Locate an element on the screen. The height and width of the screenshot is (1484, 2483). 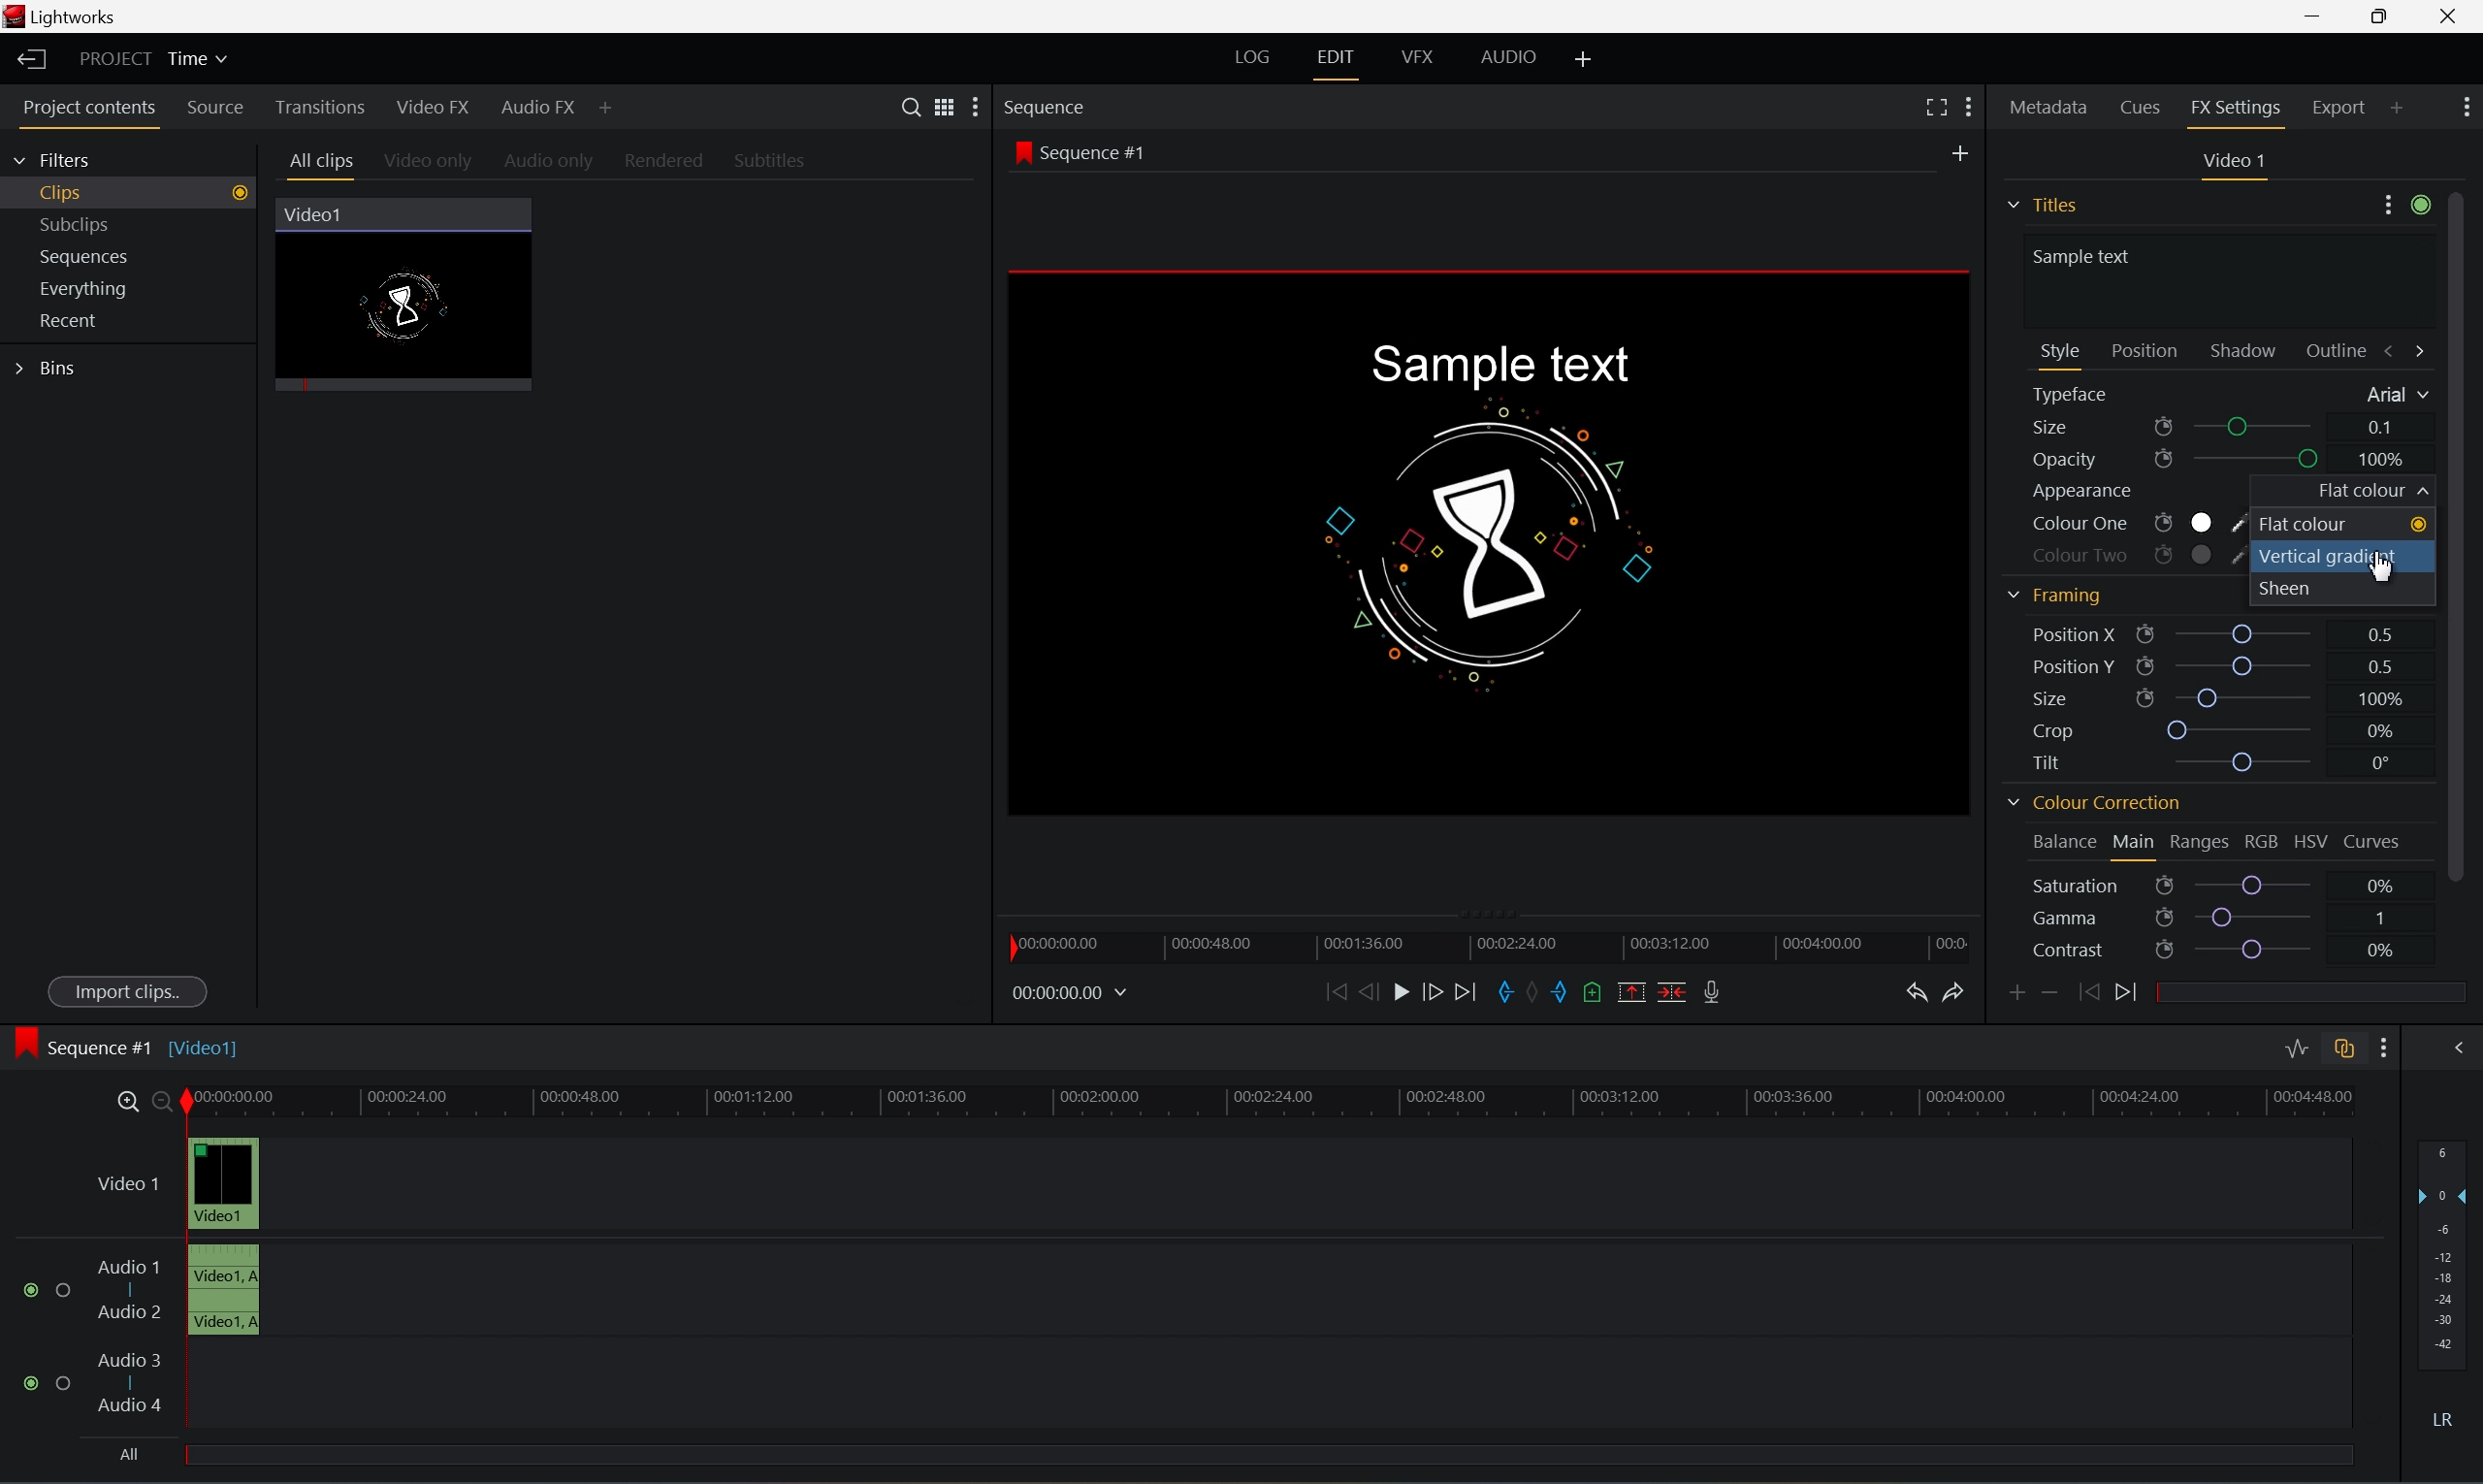
1 is located at coordinates (2381, 915).